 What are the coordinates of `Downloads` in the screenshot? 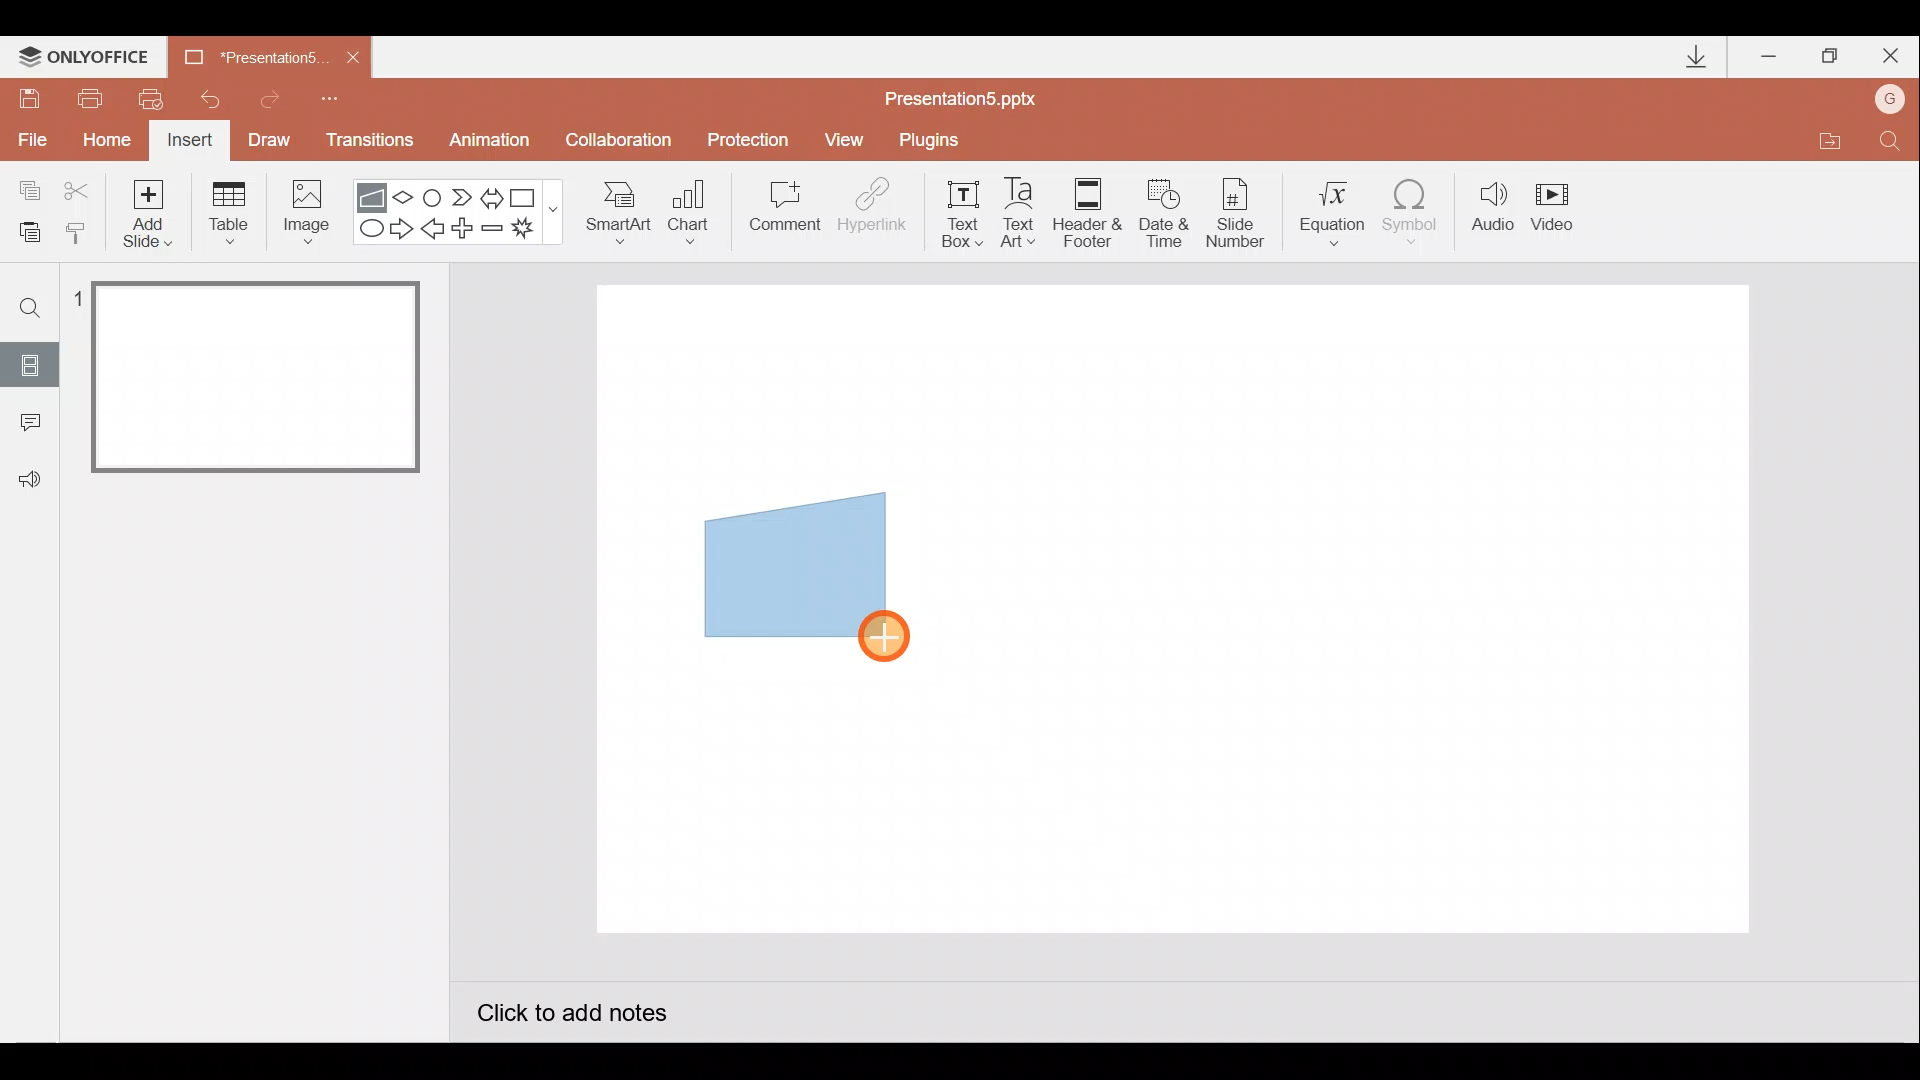 It's located at (1693, 58).